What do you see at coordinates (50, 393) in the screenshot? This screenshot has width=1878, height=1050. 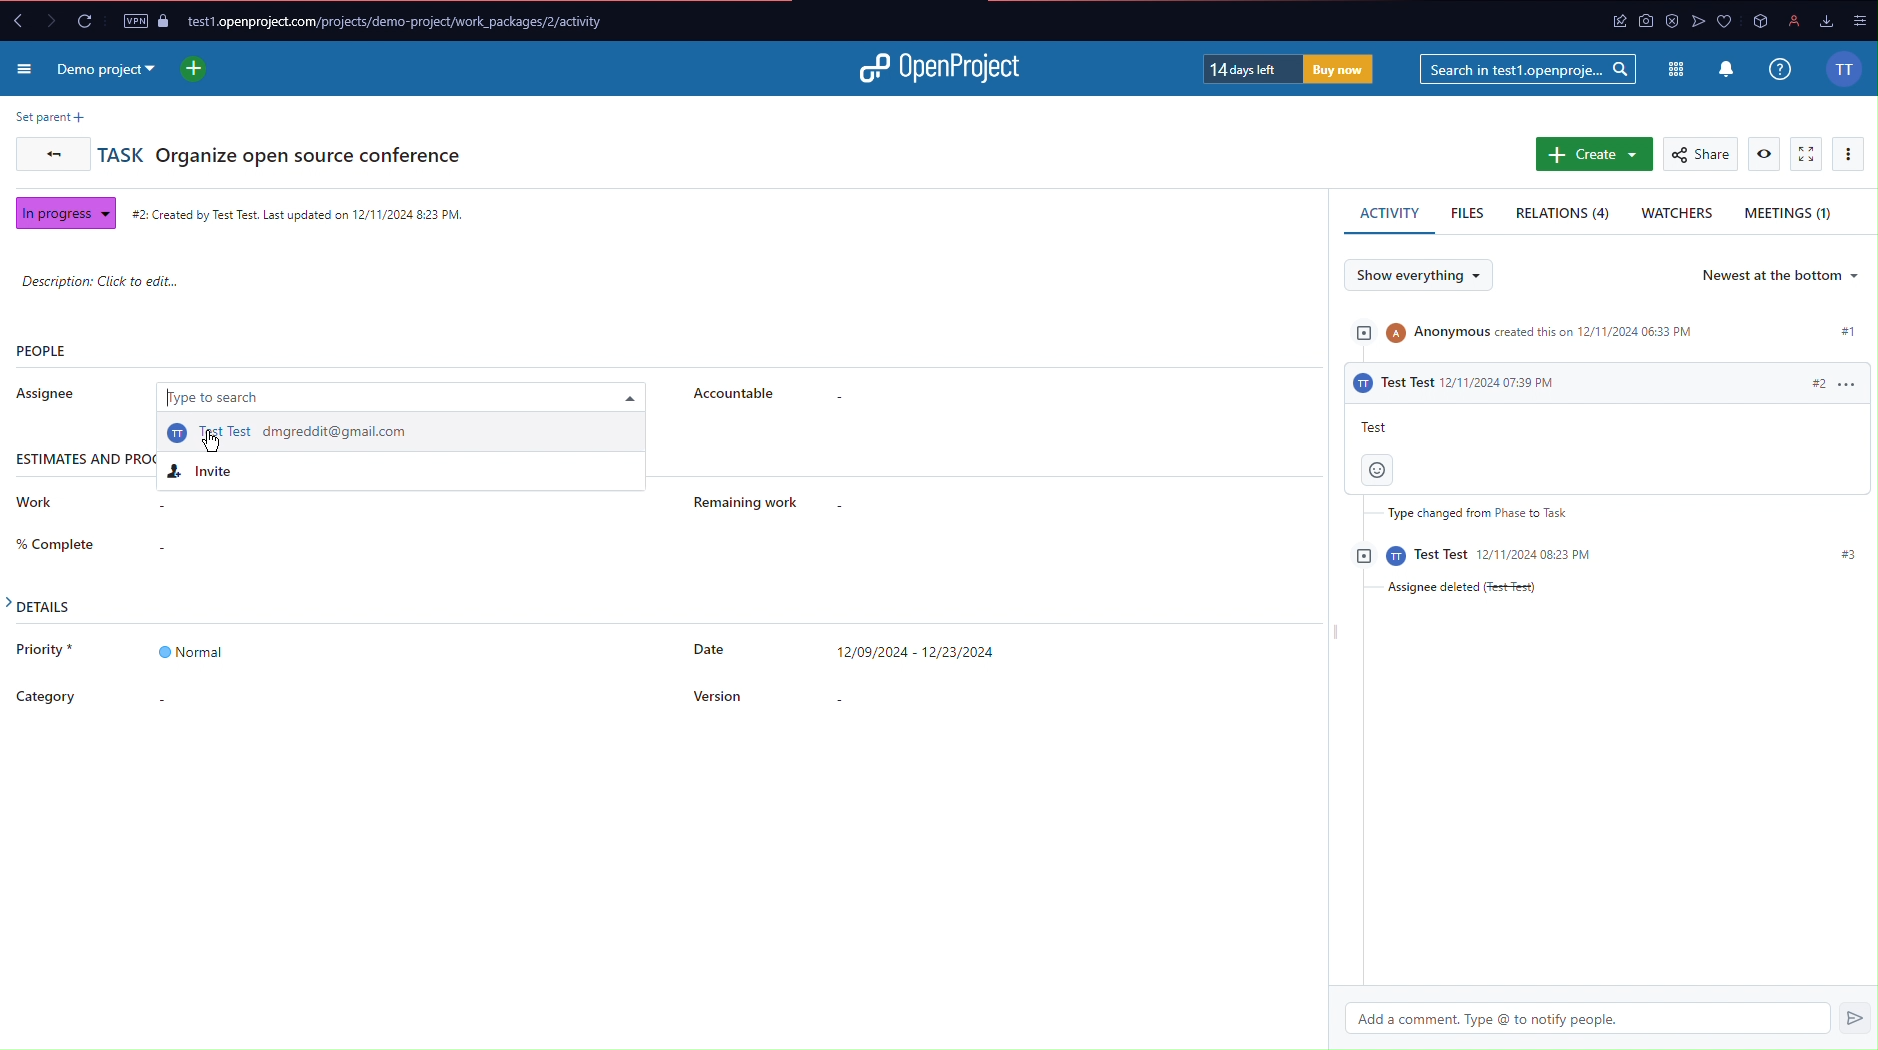 I see `Assignee` at bounding box center [50, 393].